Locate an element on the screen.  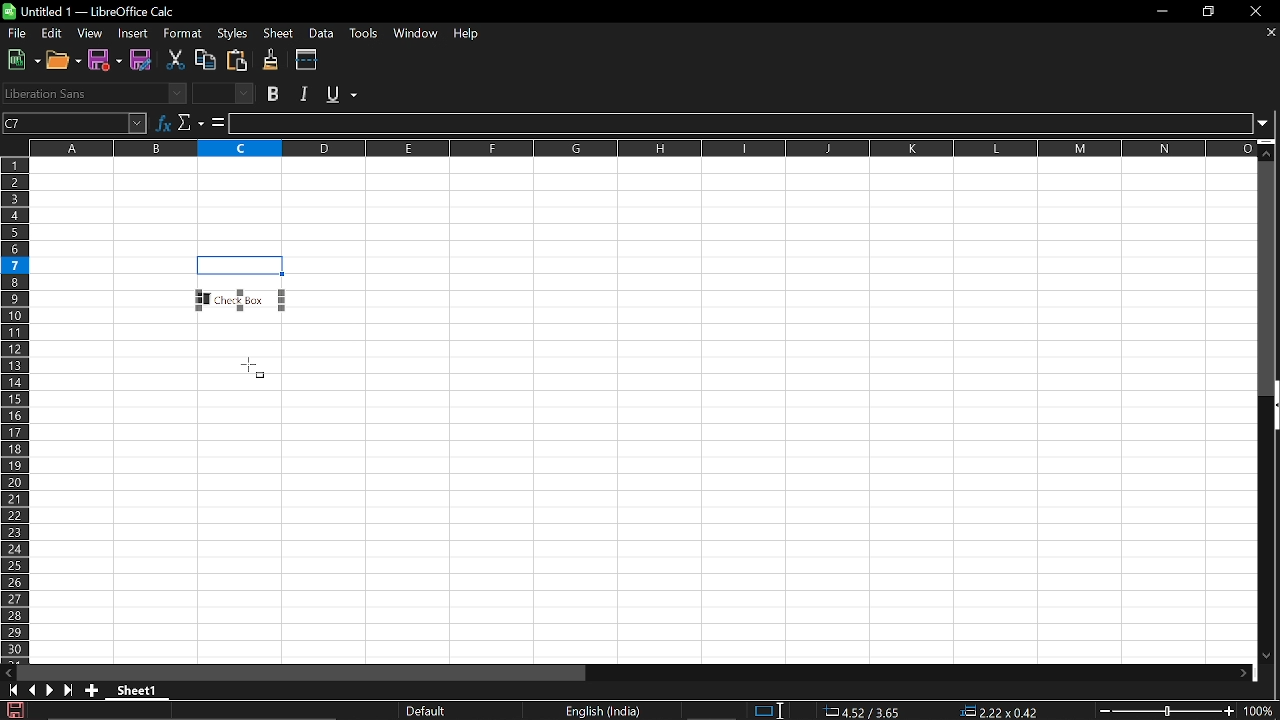
Columns is located at coordinates (642, 146).